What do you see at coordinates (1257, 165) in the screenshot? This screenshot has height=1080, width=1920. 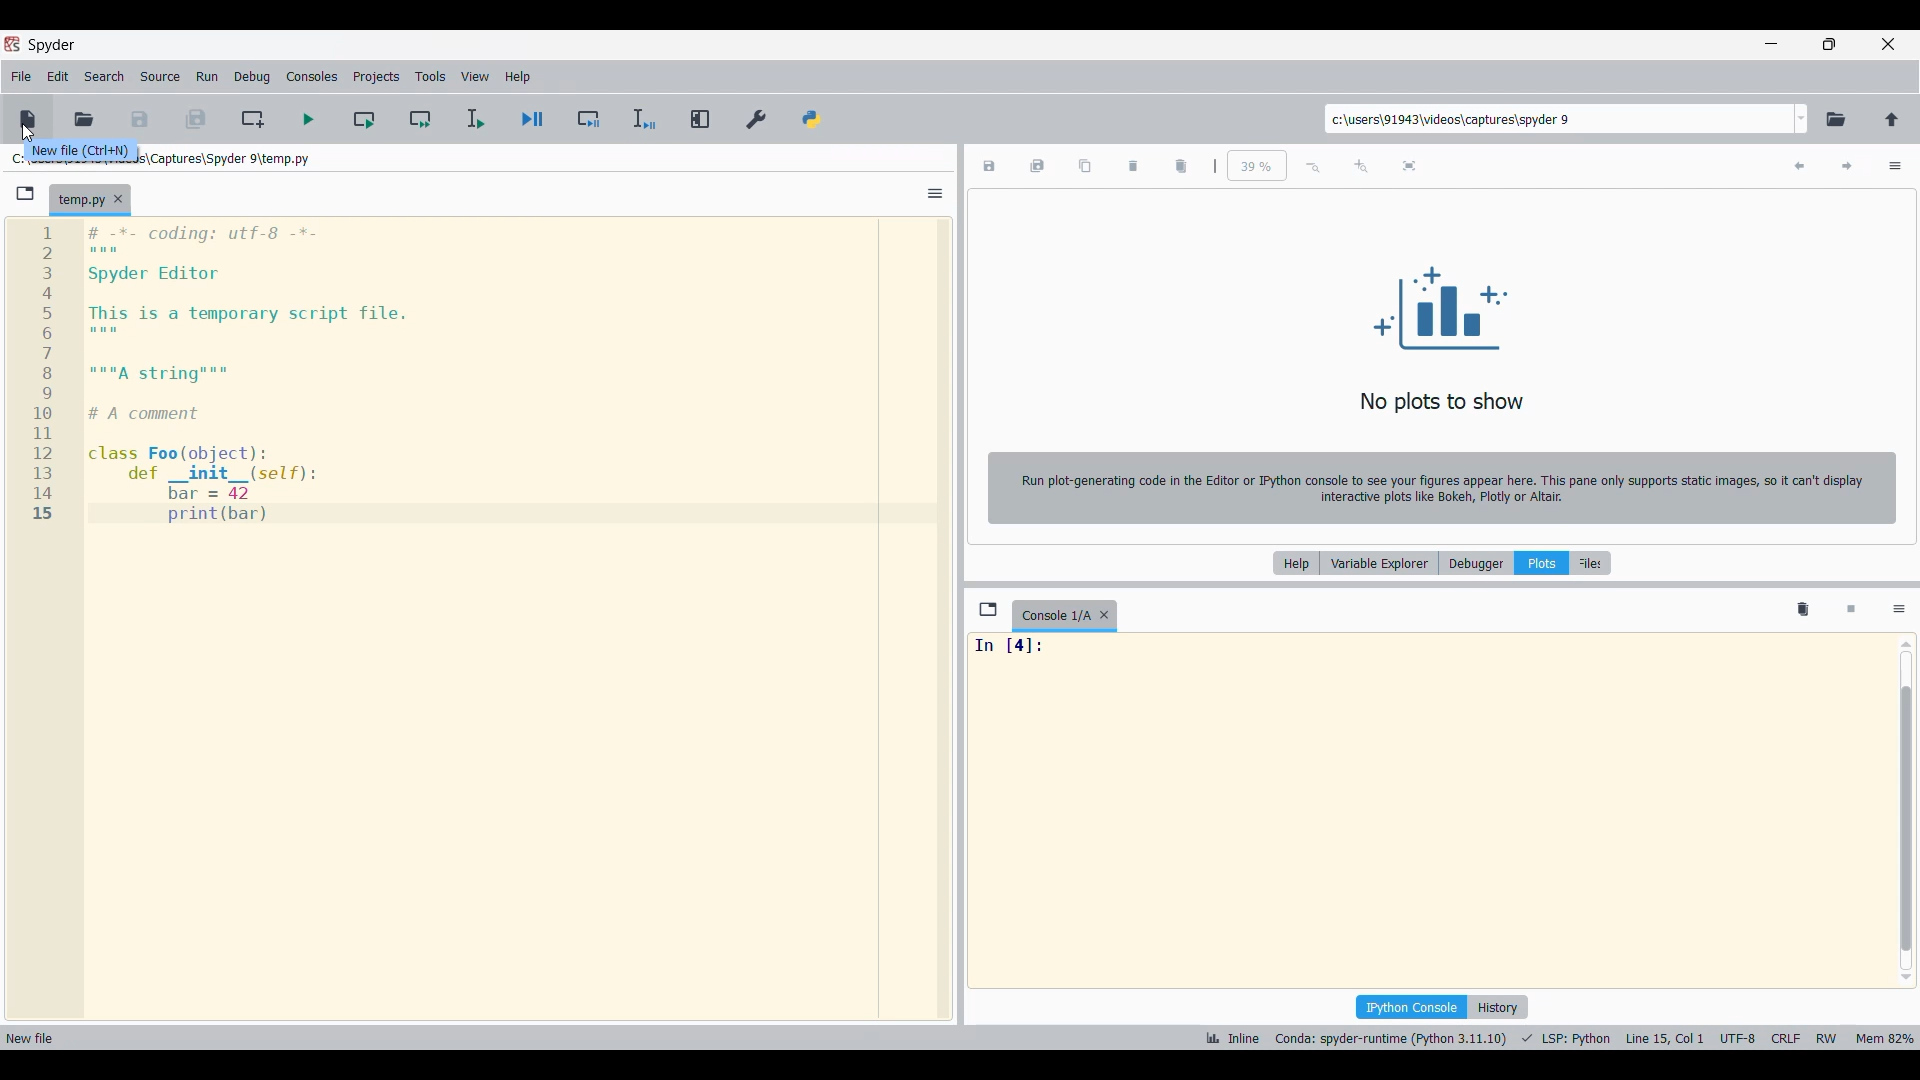 I see `Input zoom factor` at bounding box center [1257, 165].